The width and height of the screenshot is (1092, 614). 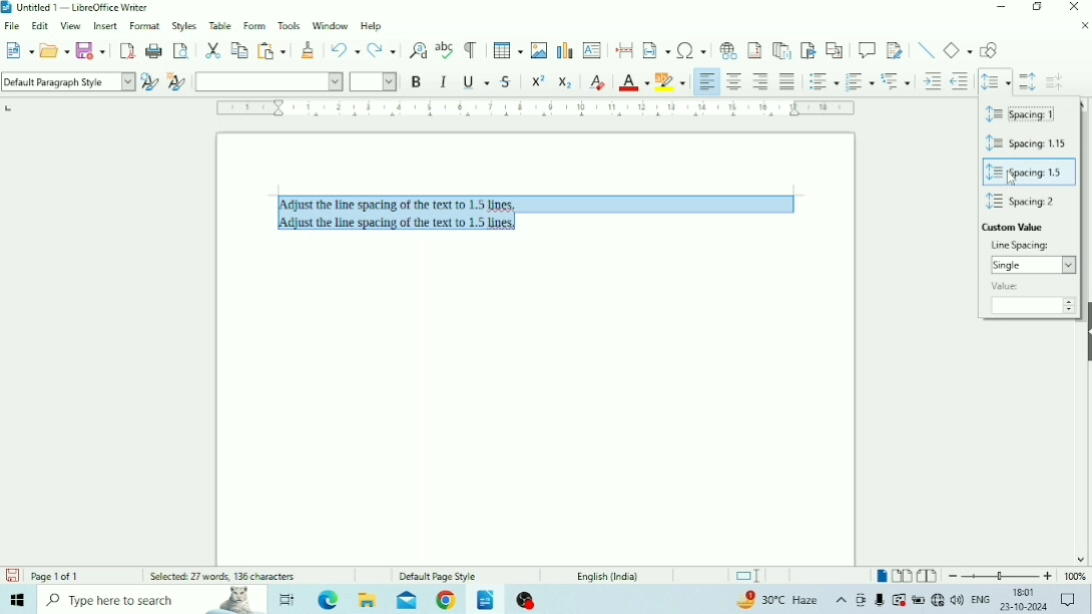 What do you see at coordinates (83, 7) in the screenshot?
I see `Title` at bounding box center [83, 7].